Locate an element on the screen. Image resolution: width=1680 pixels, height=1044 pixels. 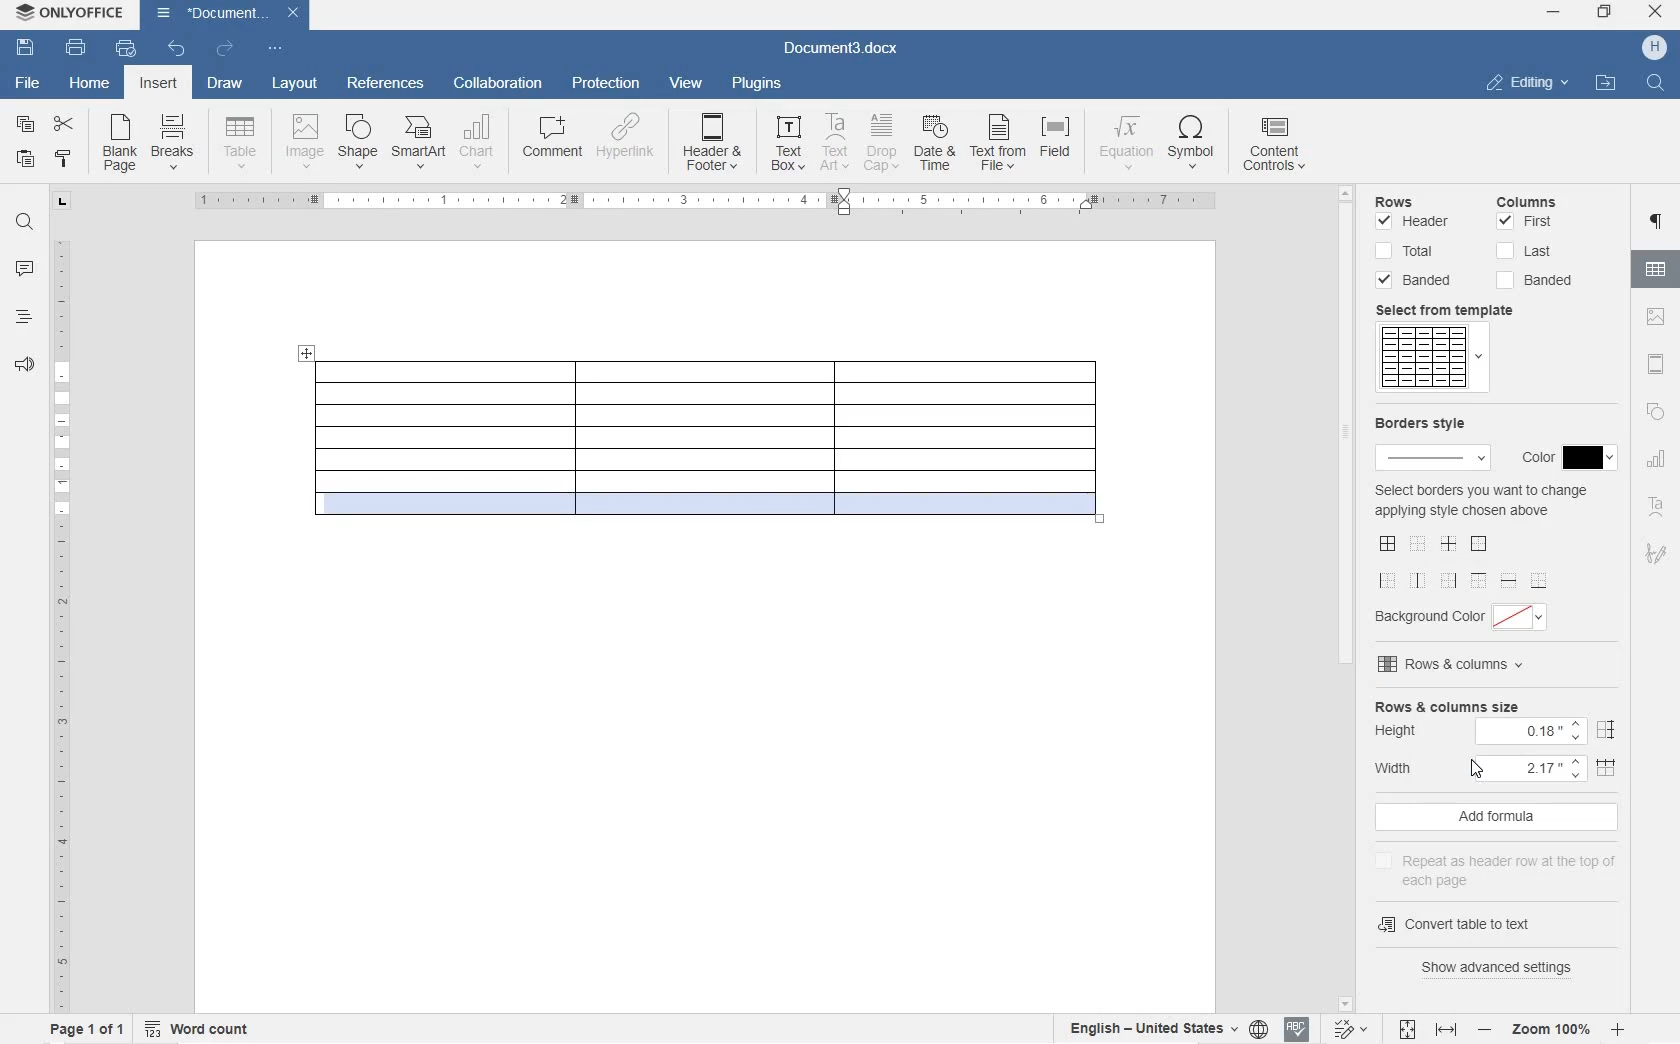
columns is located at coordinates (1538, 199).